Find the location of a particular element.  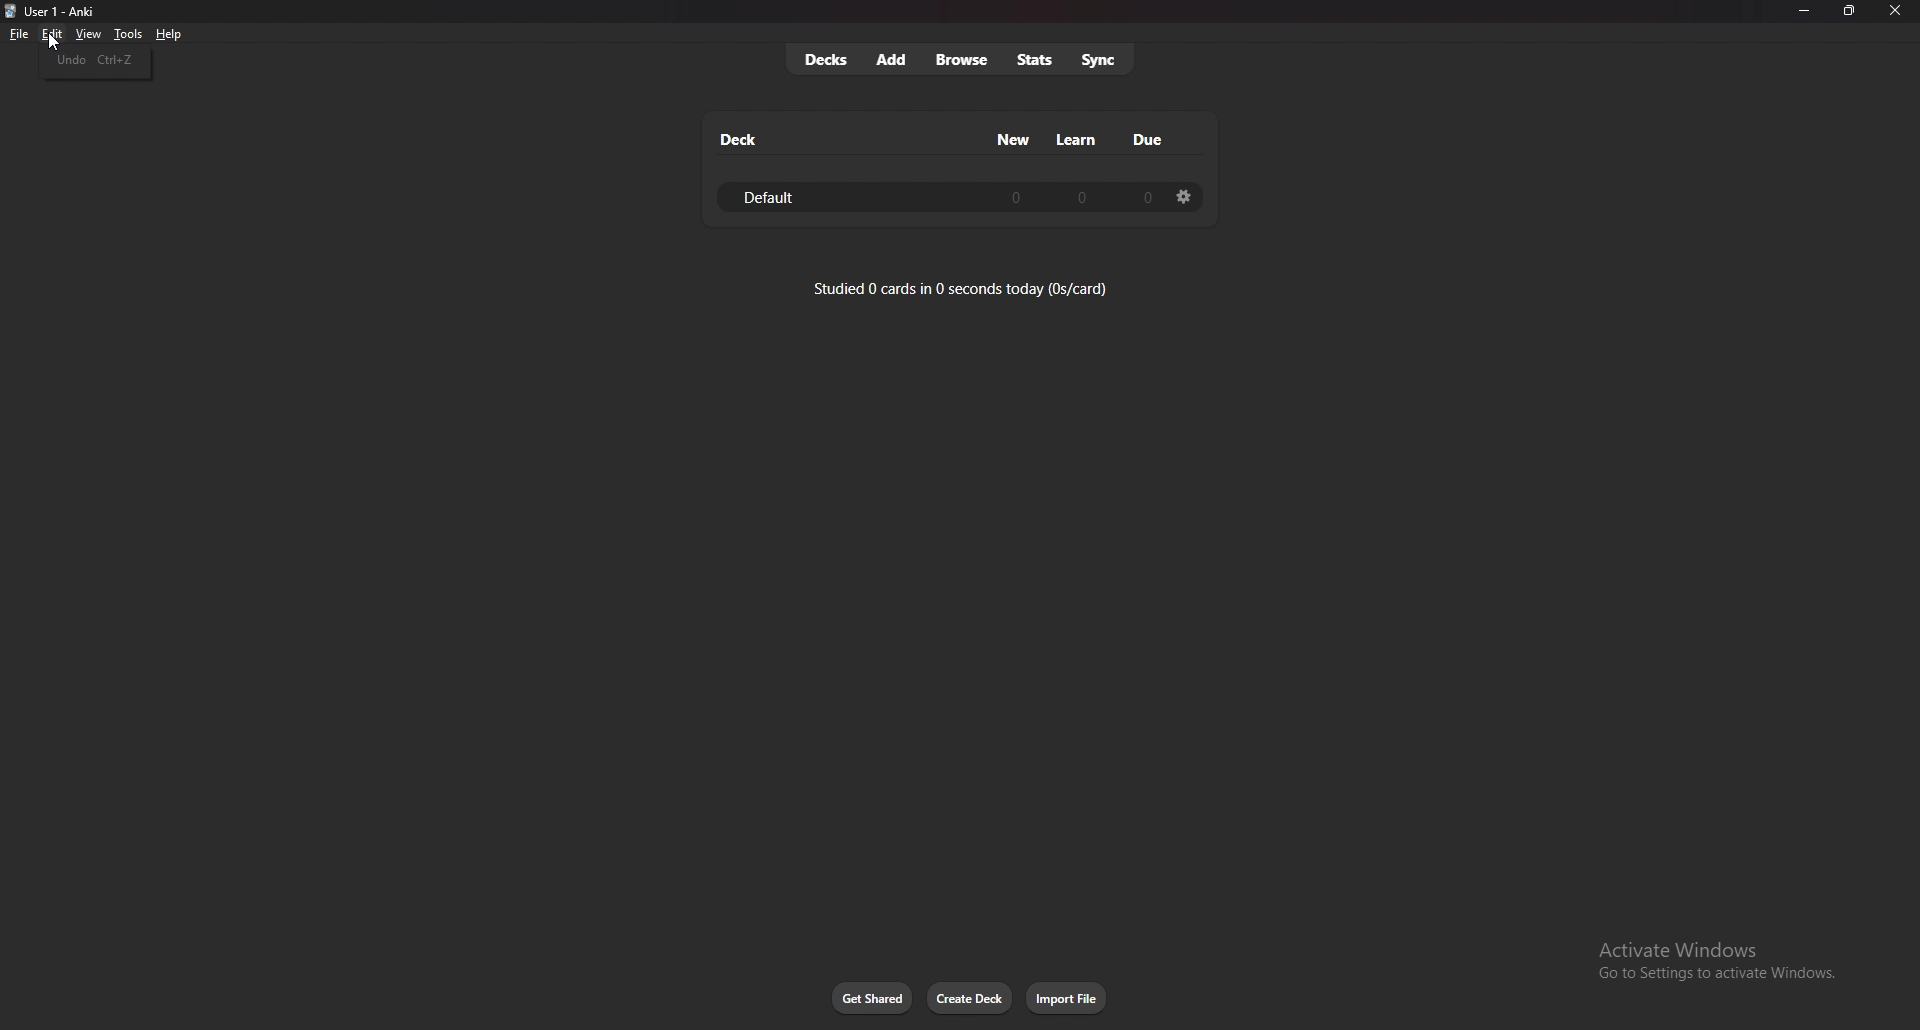

stats is located at coordinates (1036, 59).